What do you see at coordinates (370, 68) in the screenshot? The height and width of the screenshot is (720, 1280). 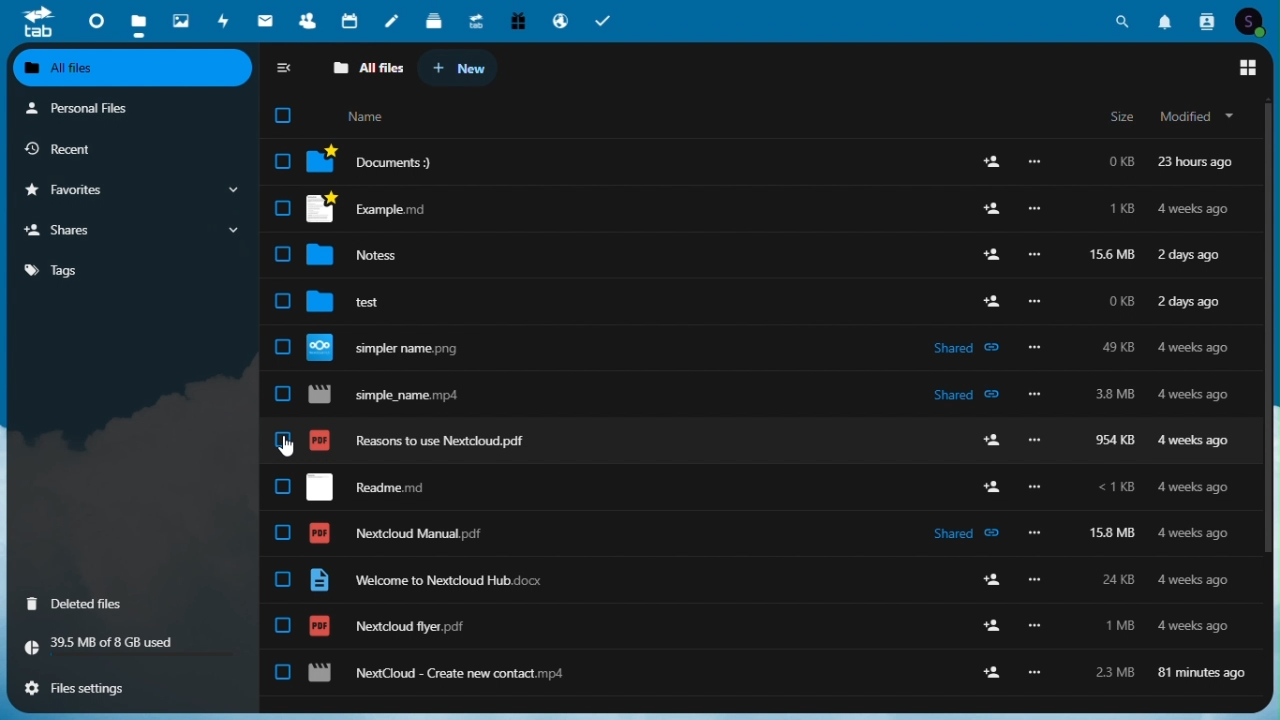 I see `all files` at bounding box center [370, 68].